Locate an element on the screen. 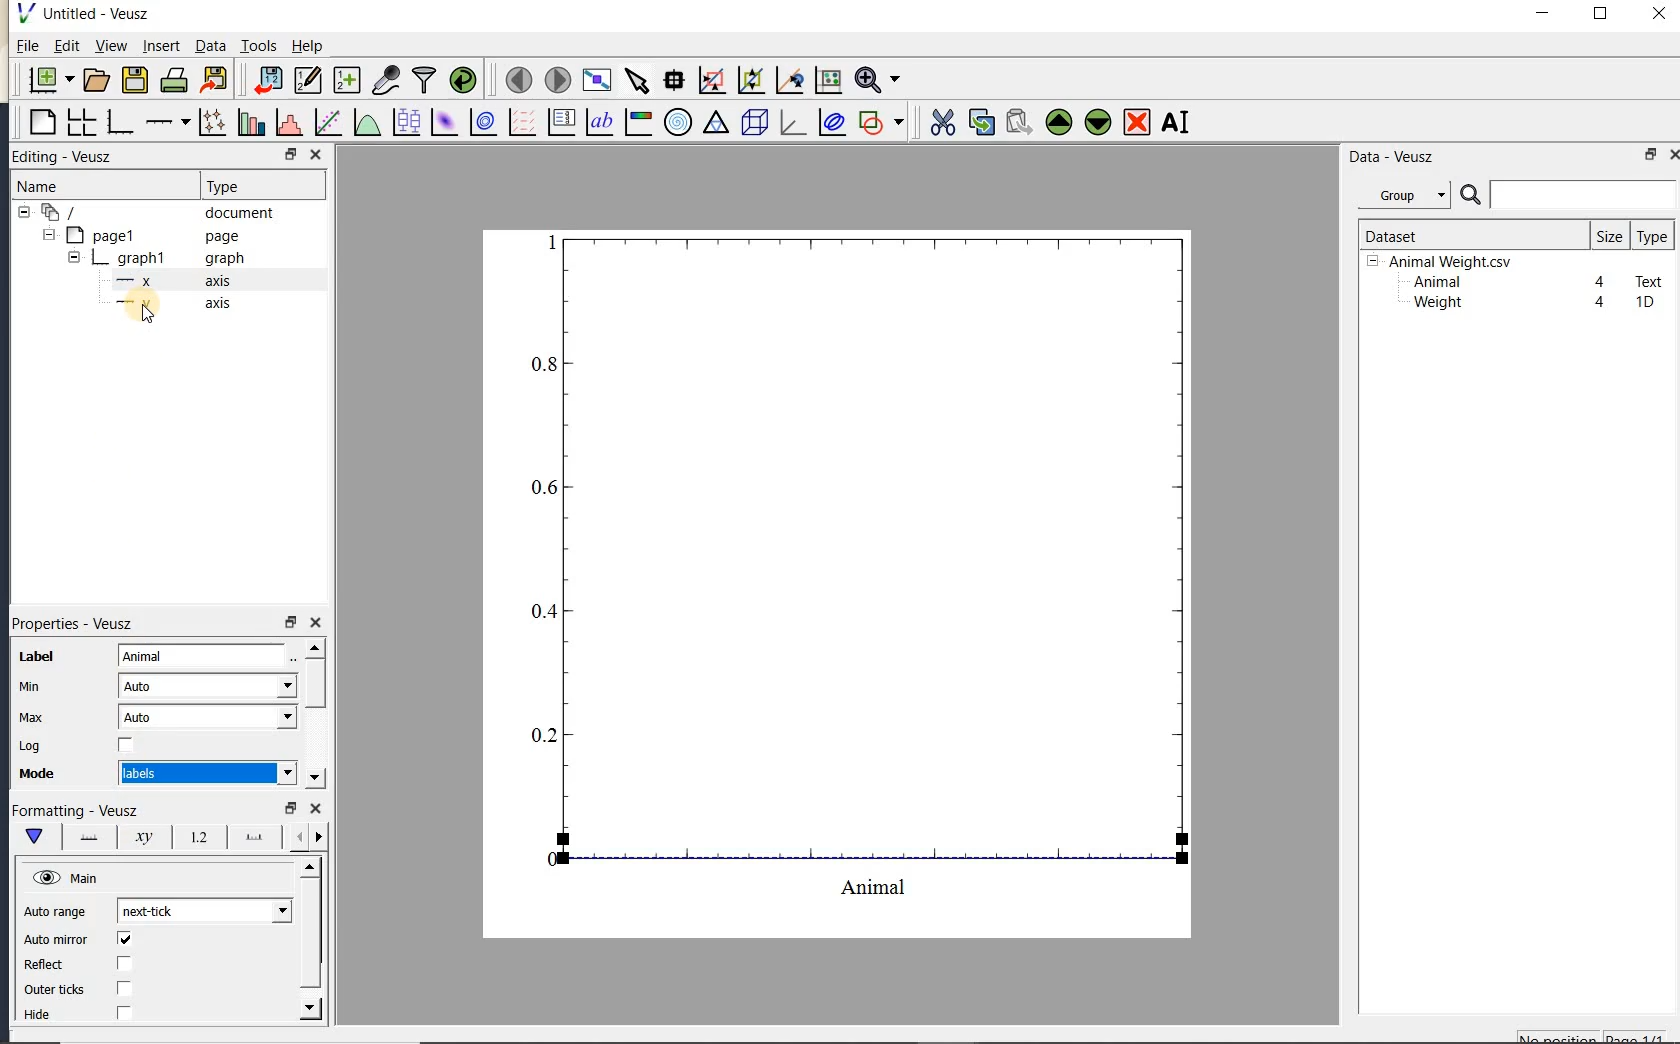 The height and width of the screenshot is (1044, 1680). Animal is located at coordinates (1435, 283).